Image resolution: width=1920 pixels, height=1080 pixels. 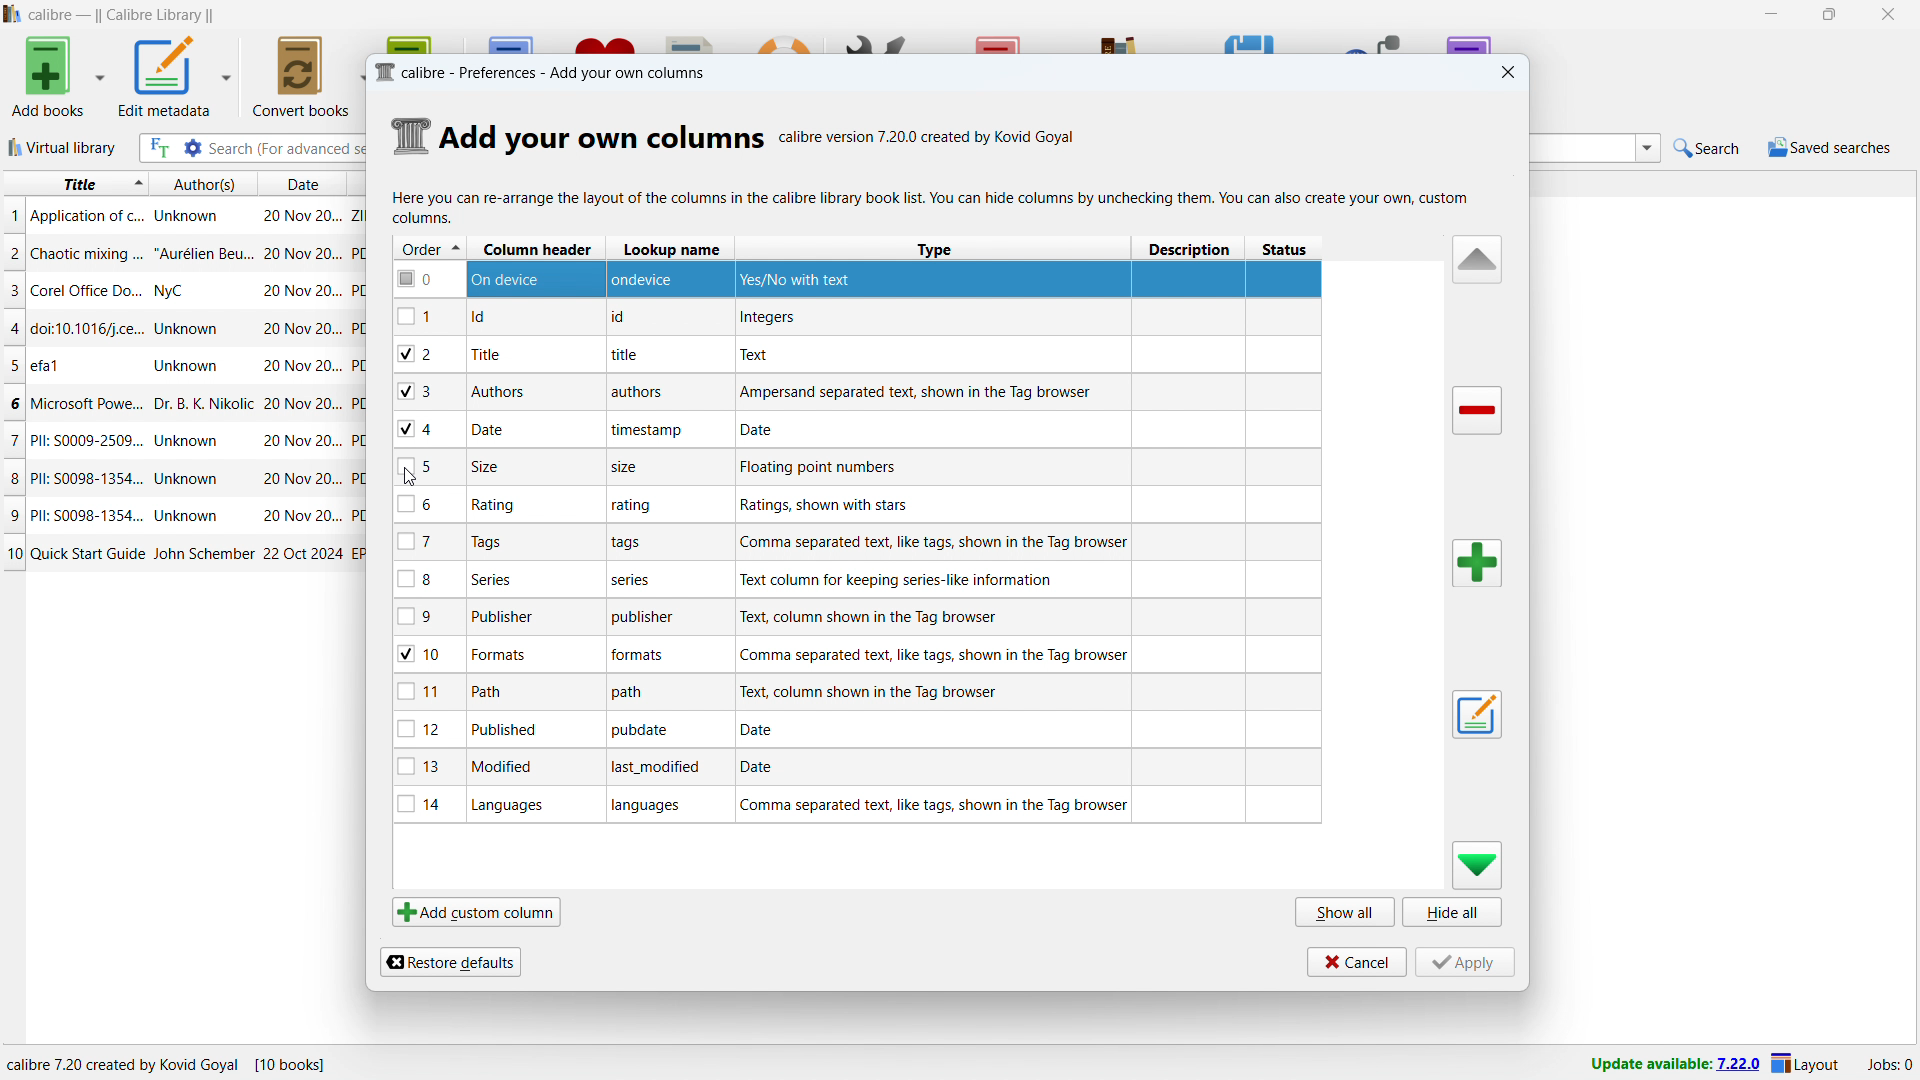 I want to click on author, so click(x=202, y=554).